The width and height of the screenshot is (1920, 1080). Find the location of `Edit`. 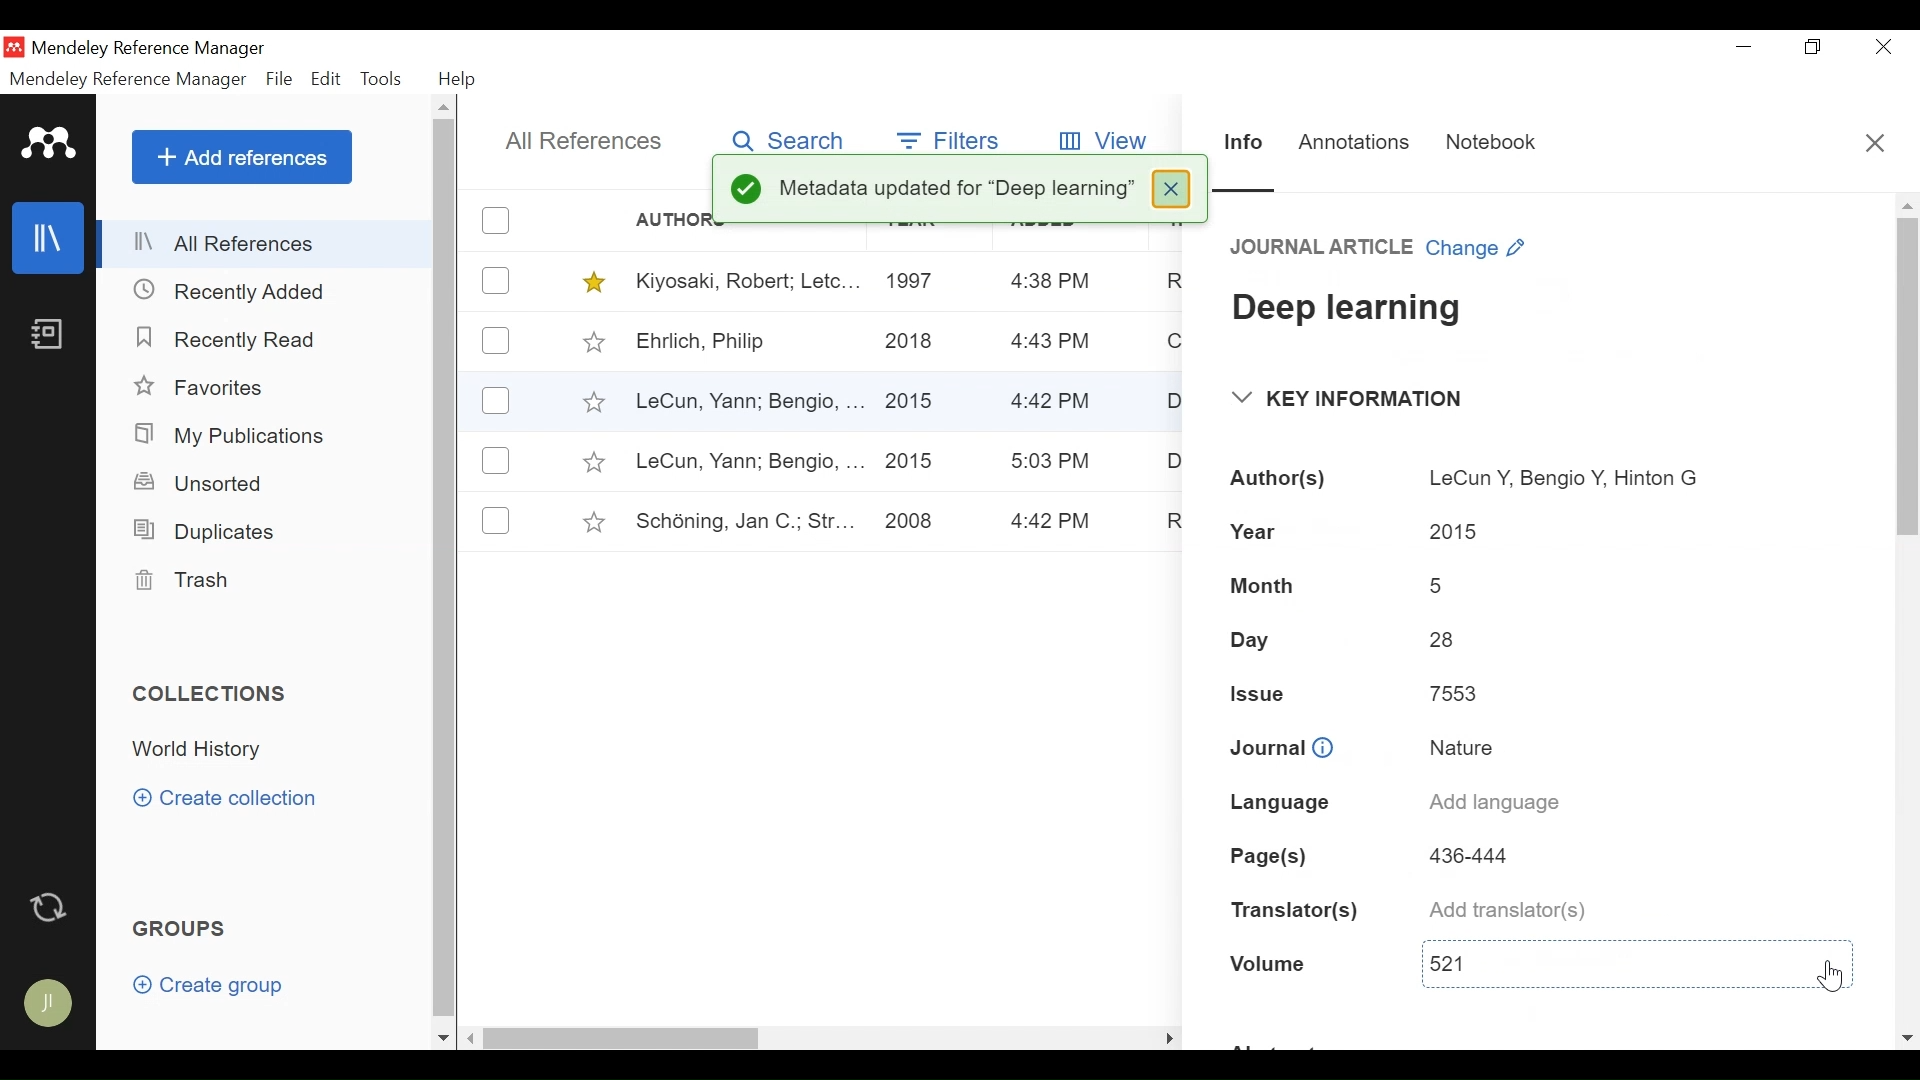

Edit is located at coordinates (327, 79).